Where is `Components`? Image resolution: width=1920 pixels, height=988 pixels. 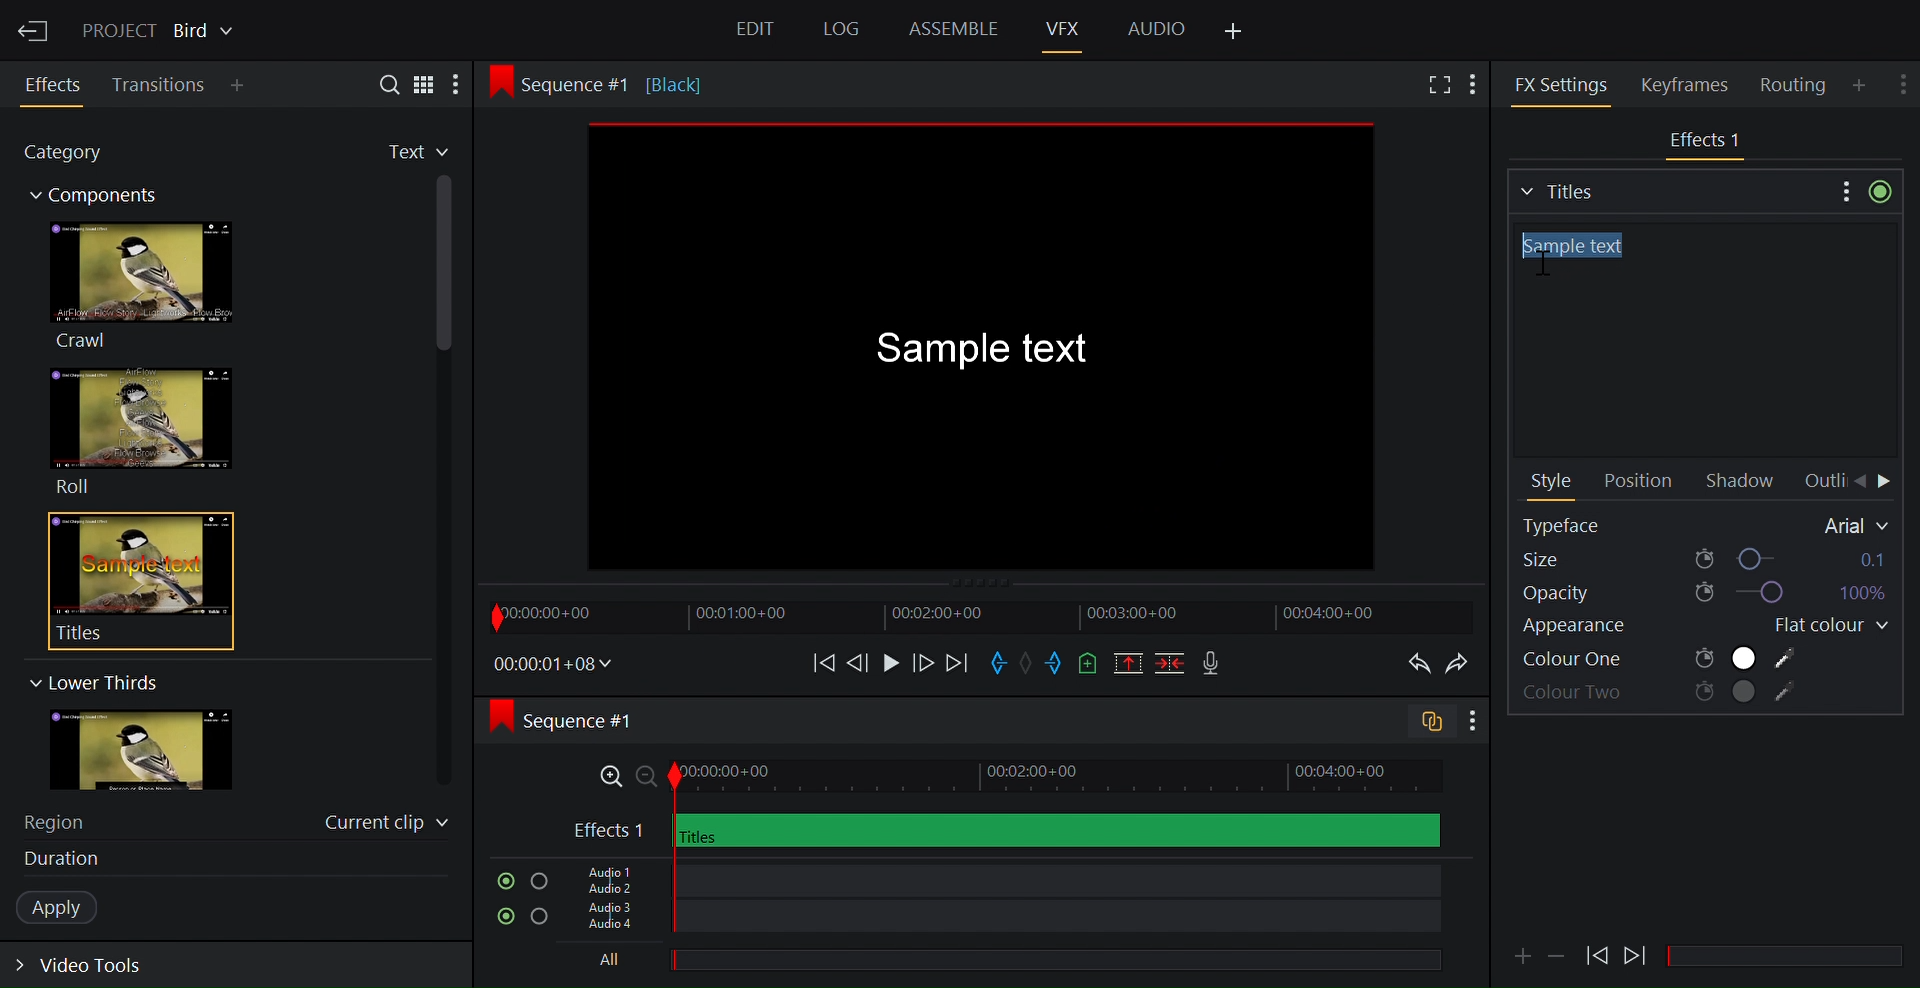
Components is located at coordinates (103, 198).